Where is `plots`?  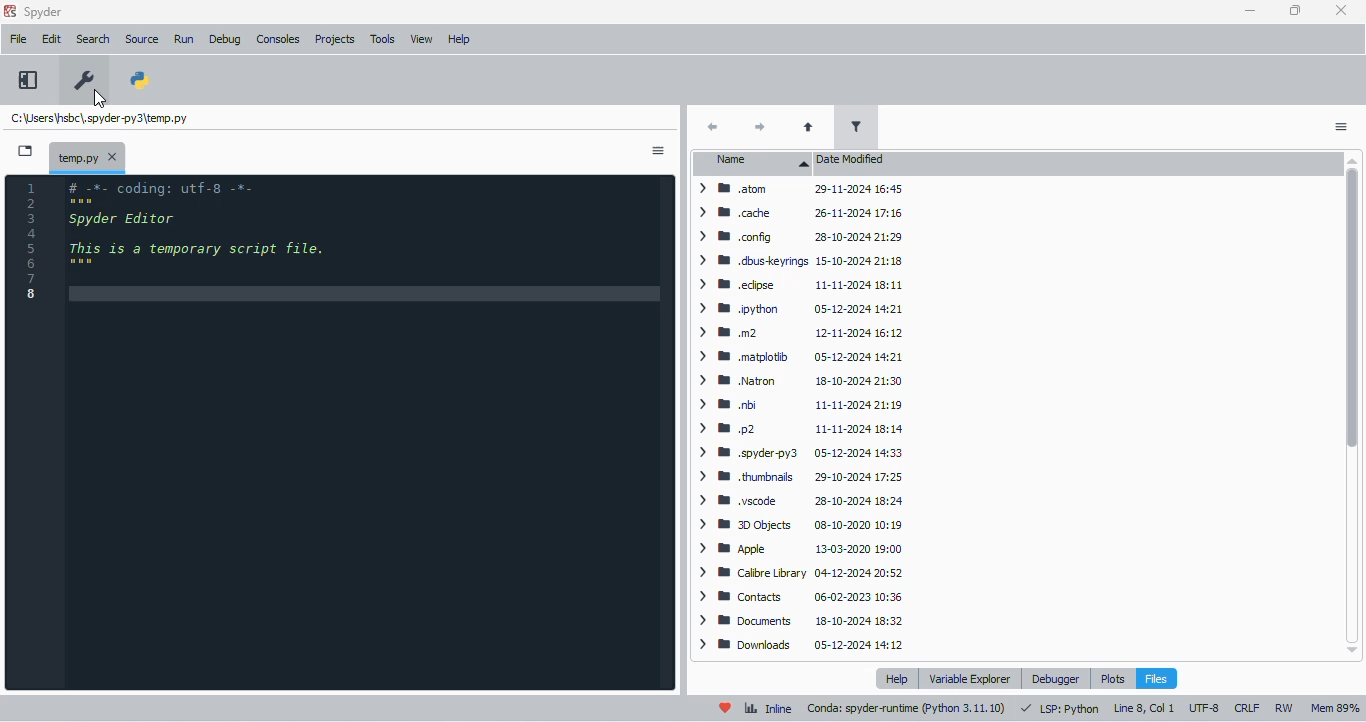 plots is located at coordinates (1112, 679).